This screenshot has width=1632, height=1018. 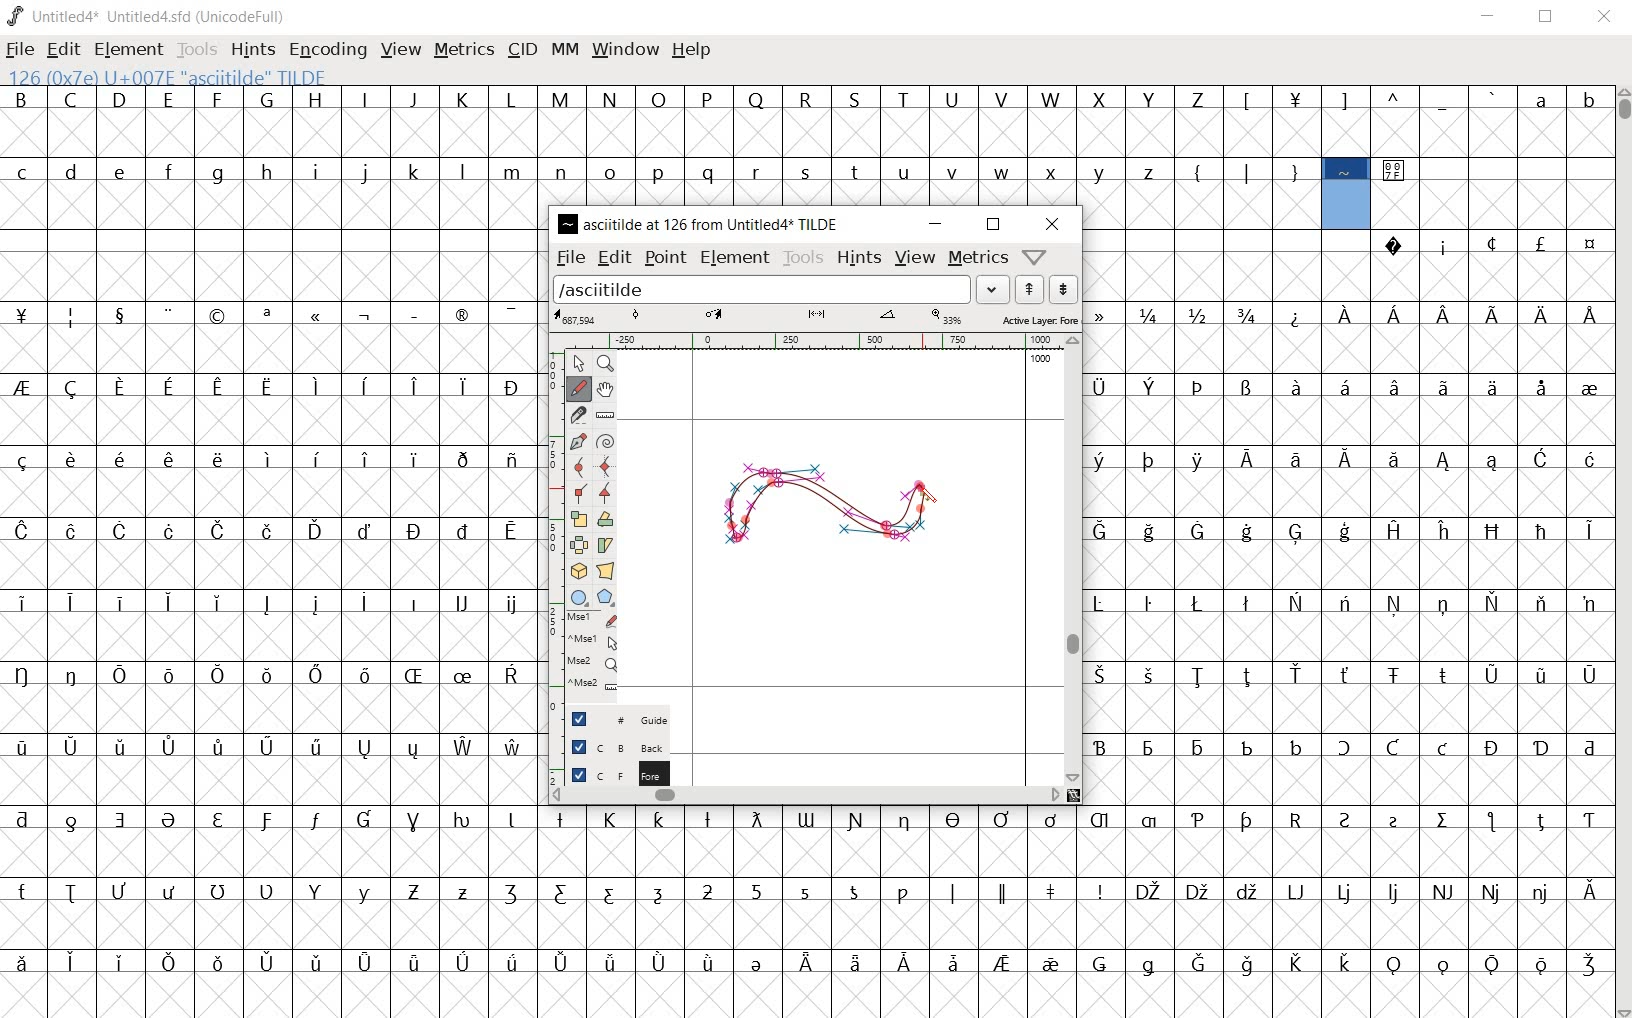 I want to click on load word list, so click(x=780, y=288).